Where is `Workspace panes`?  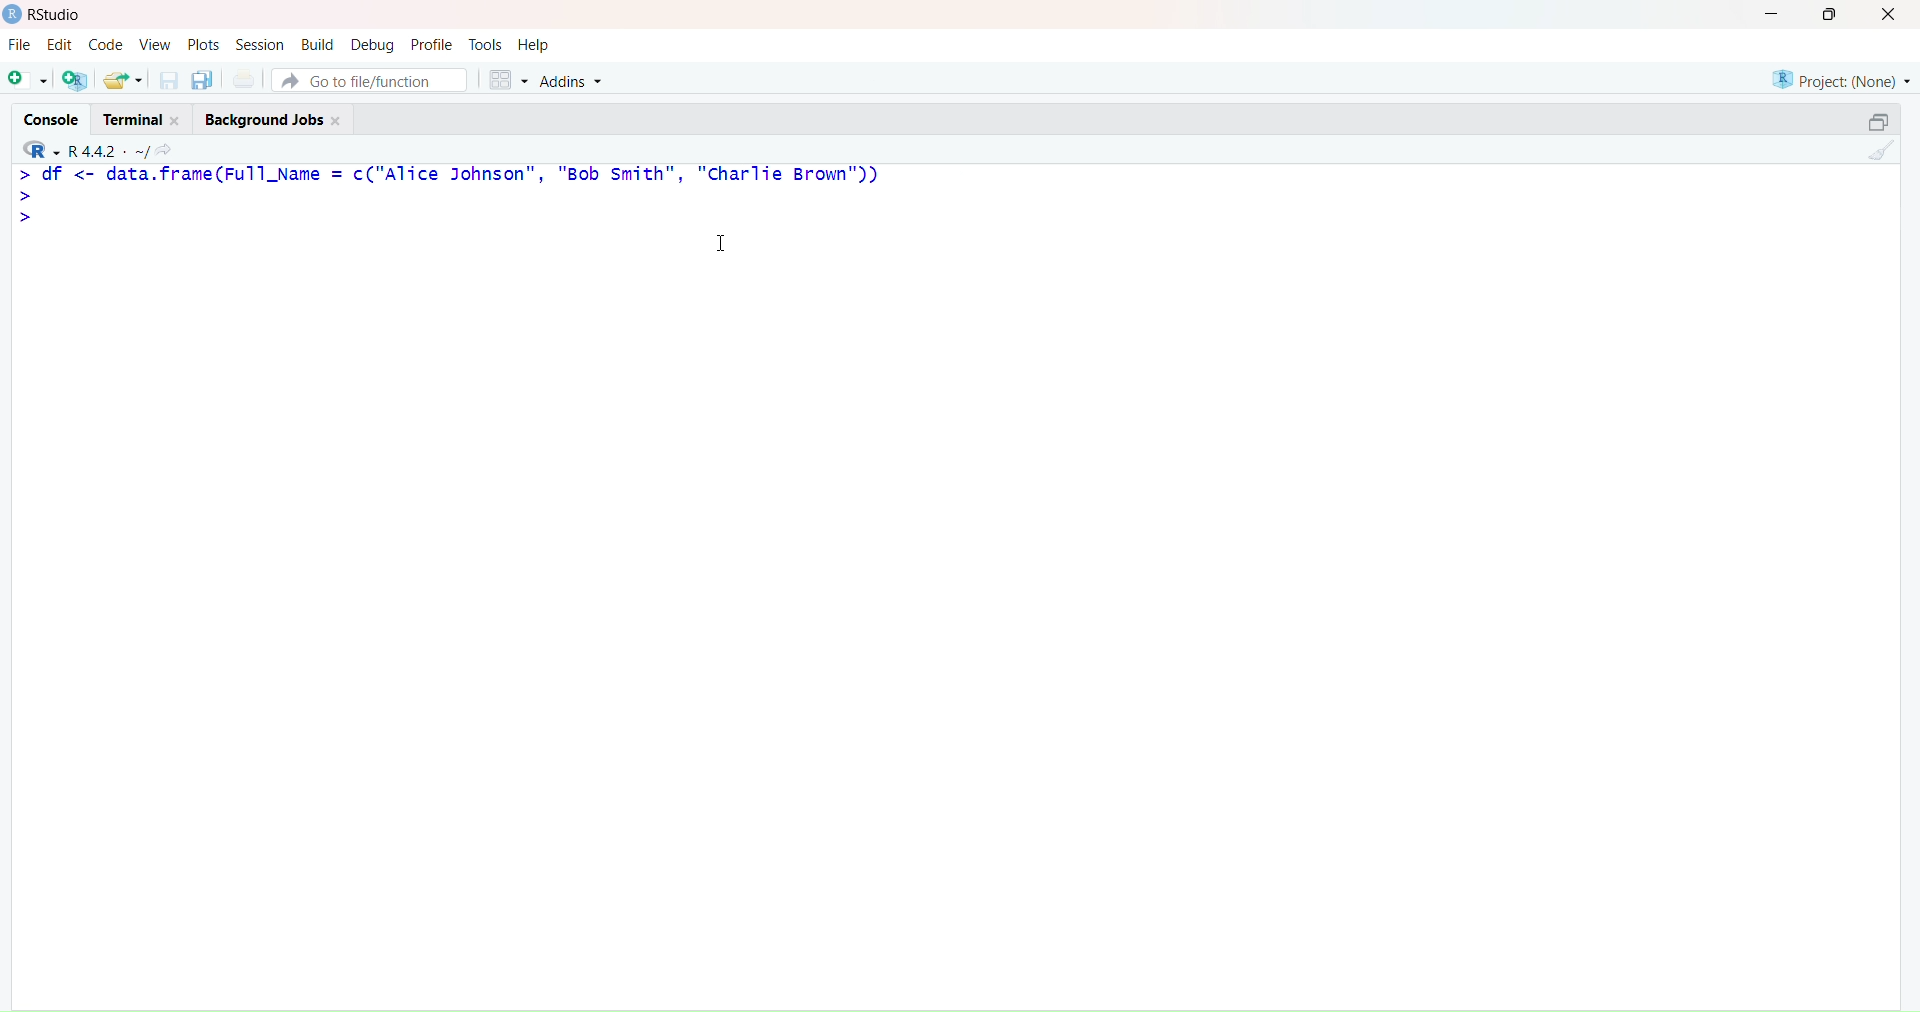
Workspace panes is located at coordinates (508, 80).